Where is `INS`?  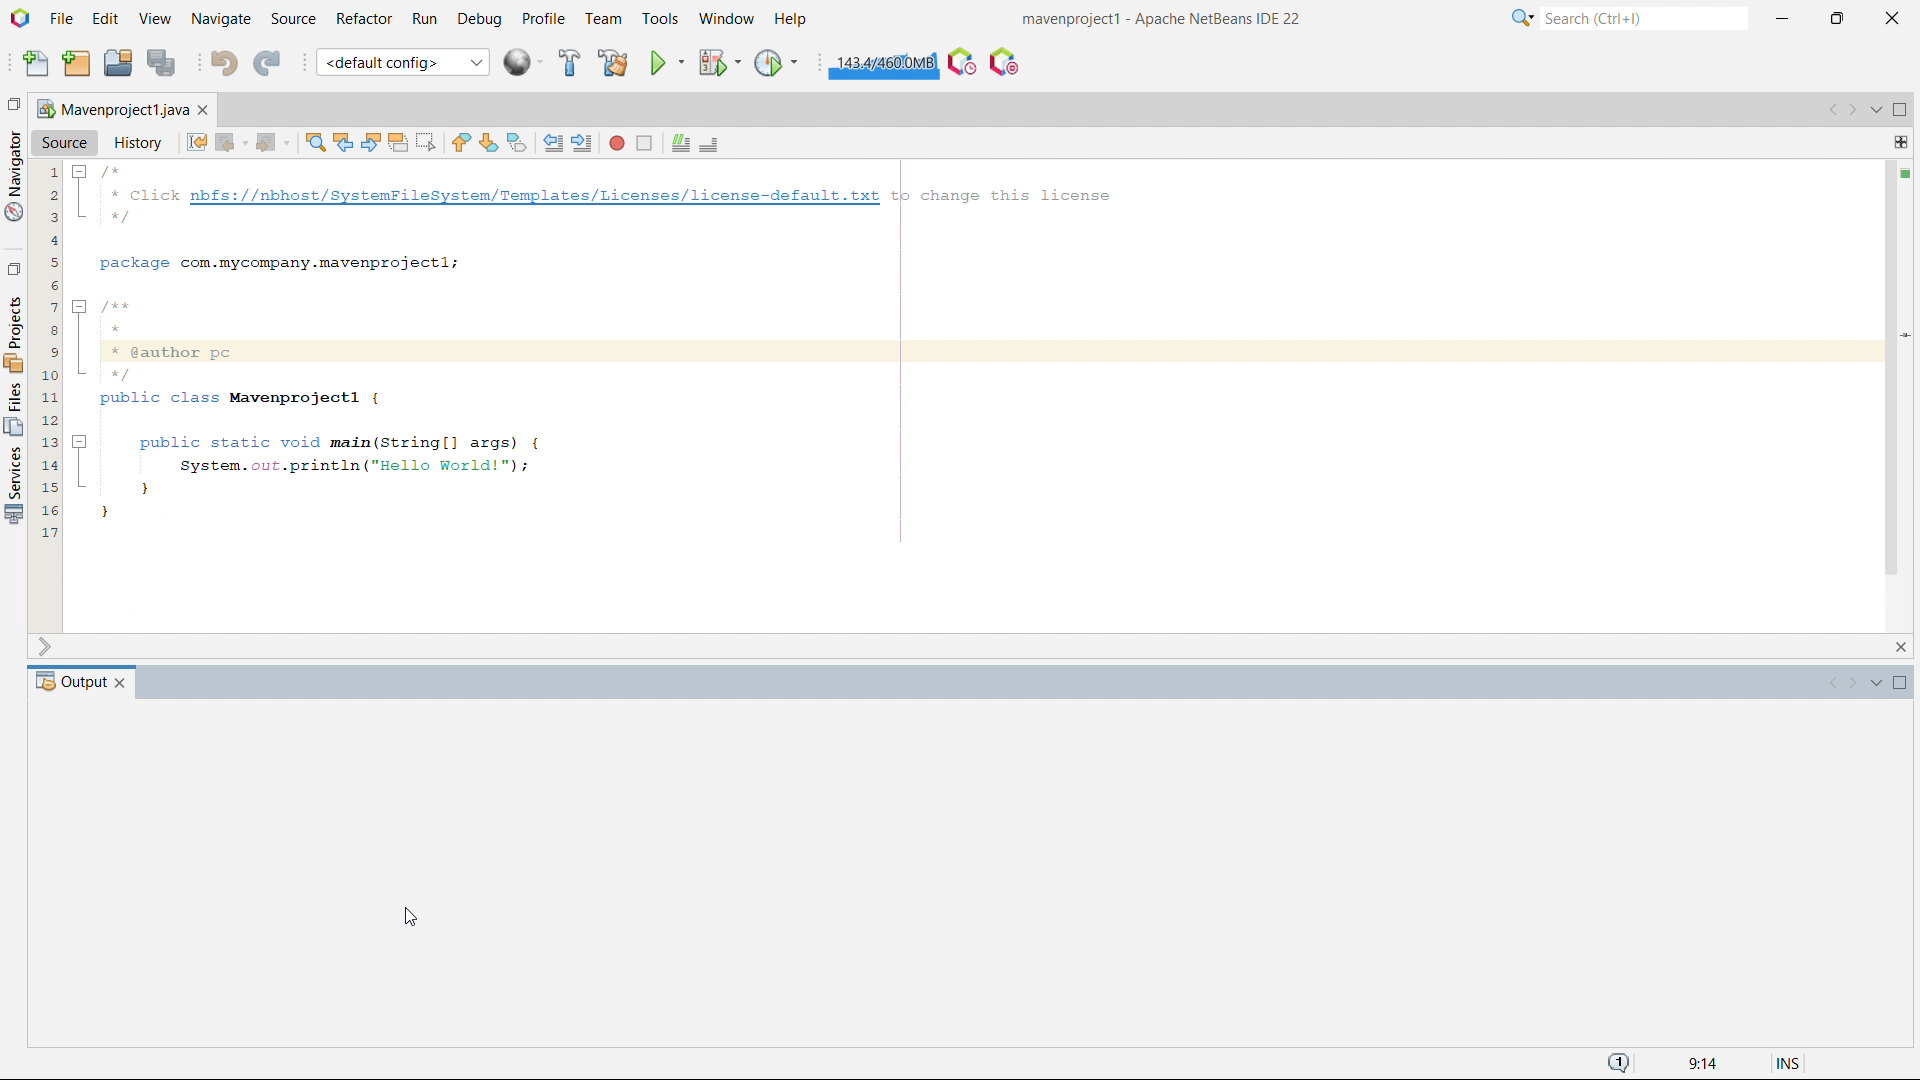 INS is located at coordinates (1777, 1060).